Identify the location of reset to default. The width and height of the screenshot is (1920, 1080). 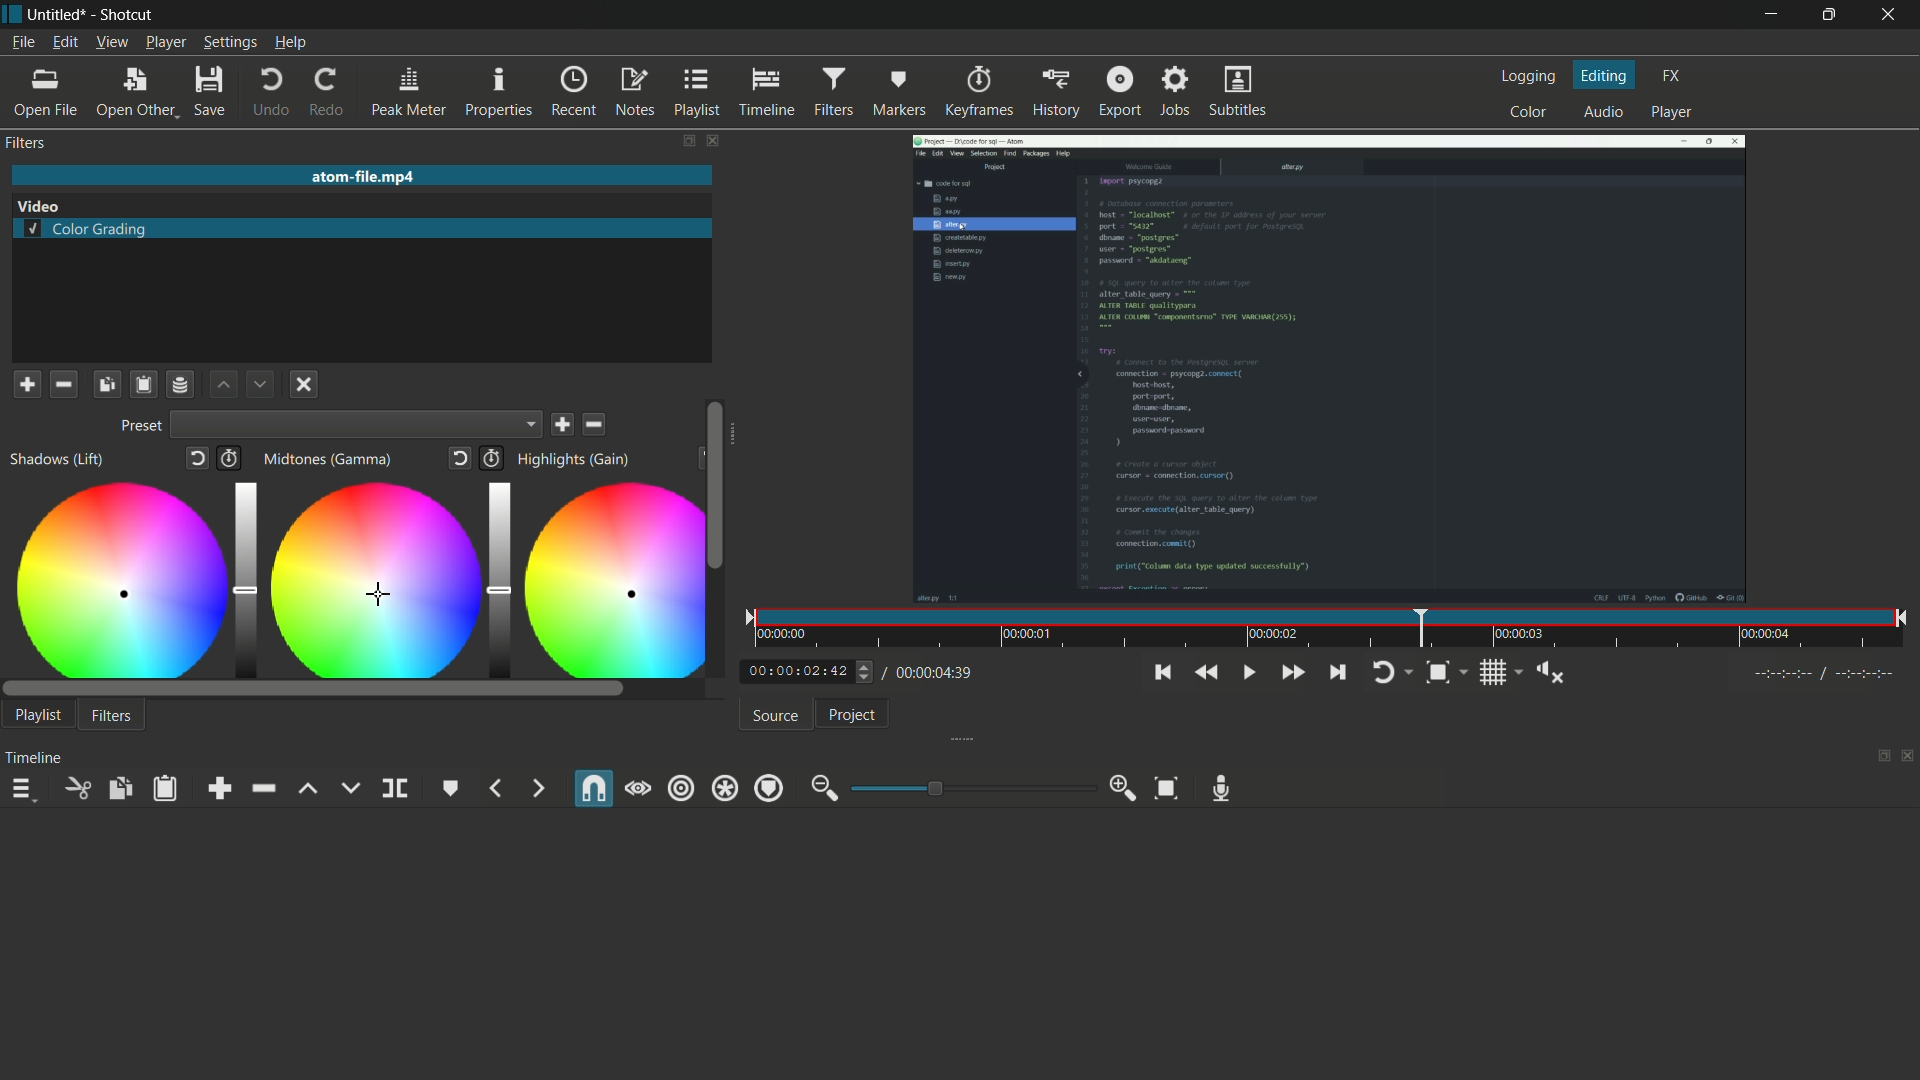
(461, 459).